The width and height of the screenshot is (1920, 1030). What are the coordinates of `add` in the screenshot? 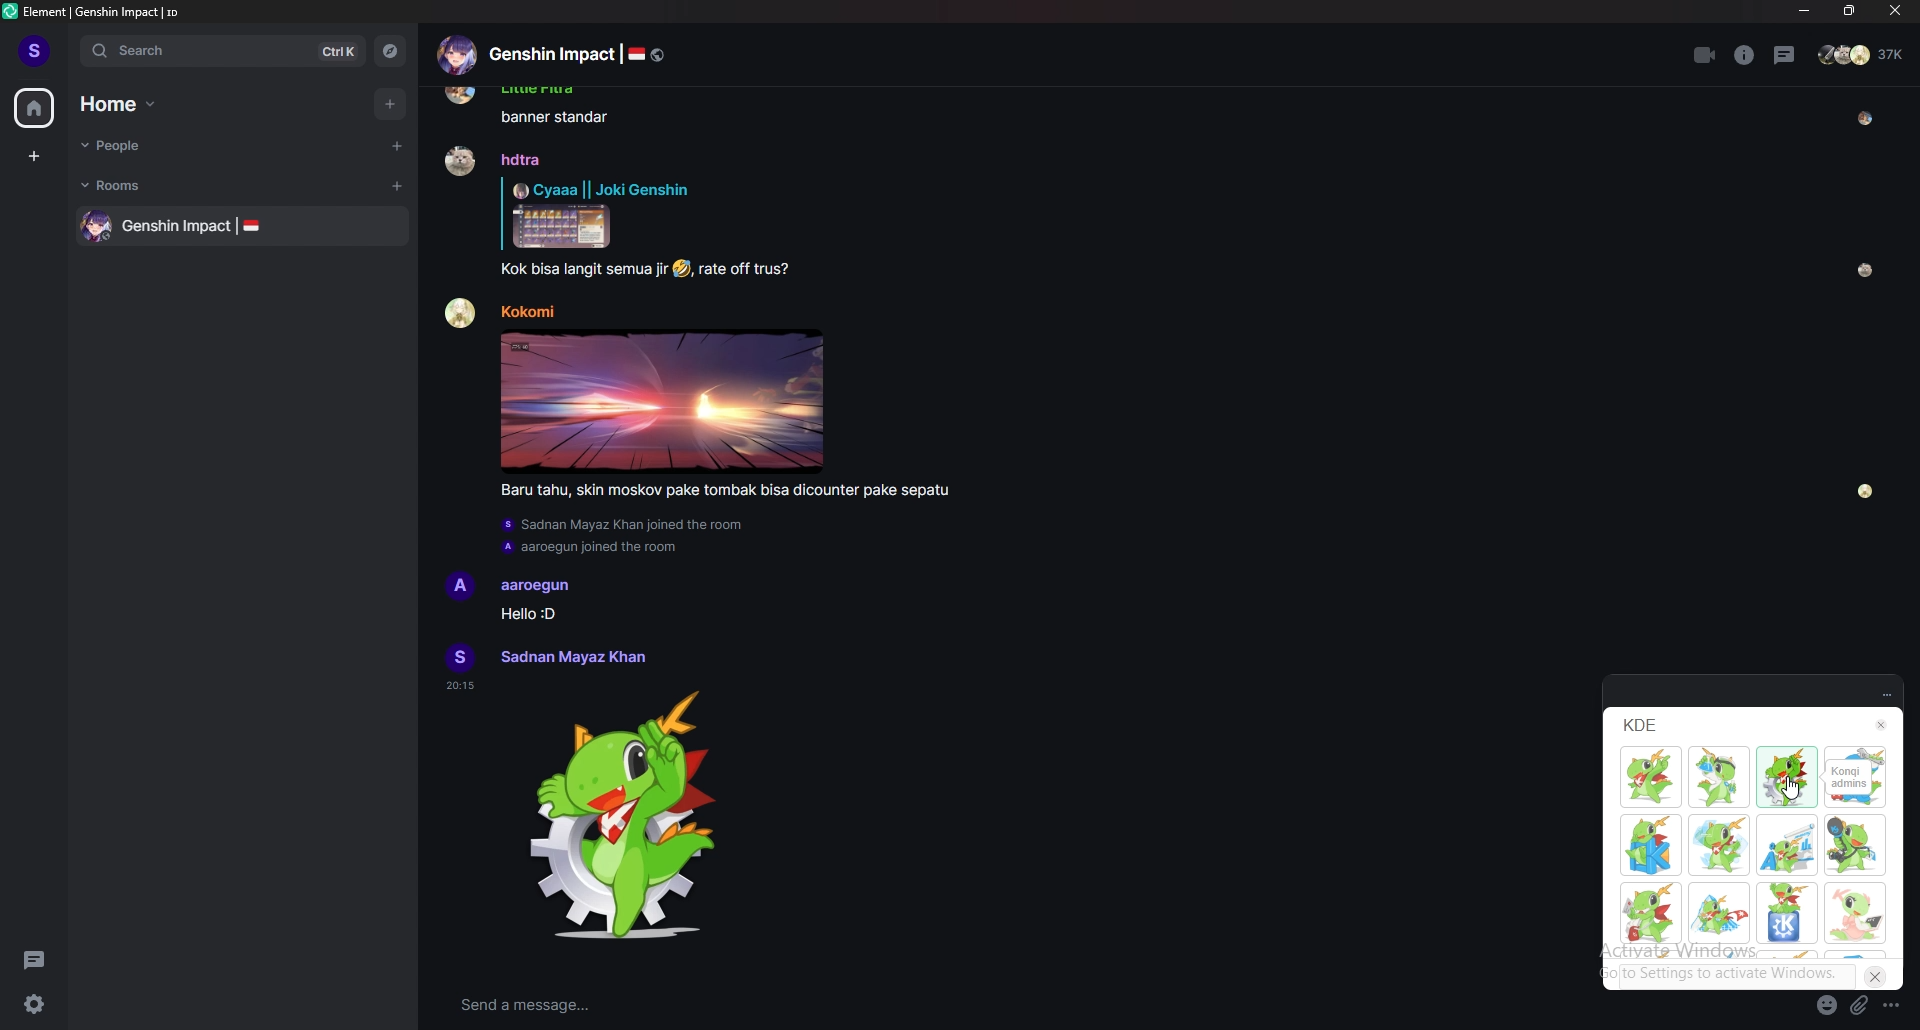 It's located at (392, 104).